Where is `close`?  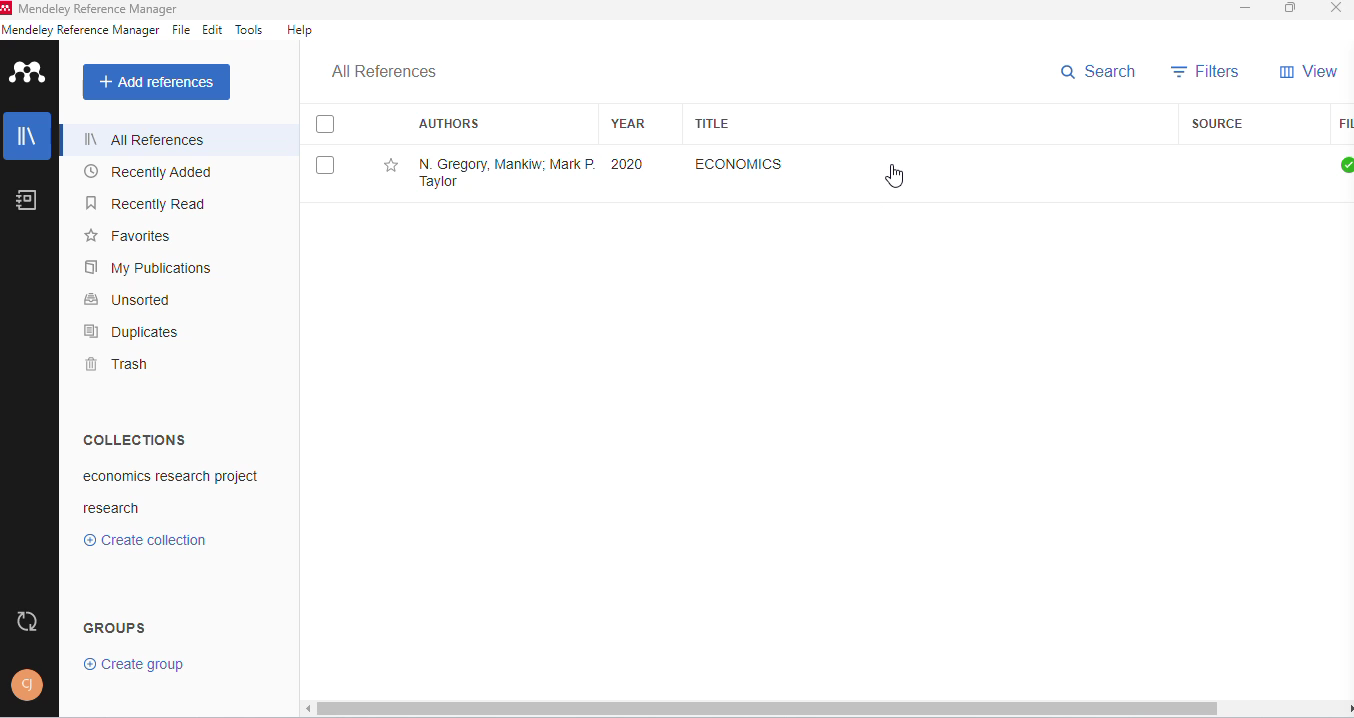 close is located at coordinates (1337, 8).